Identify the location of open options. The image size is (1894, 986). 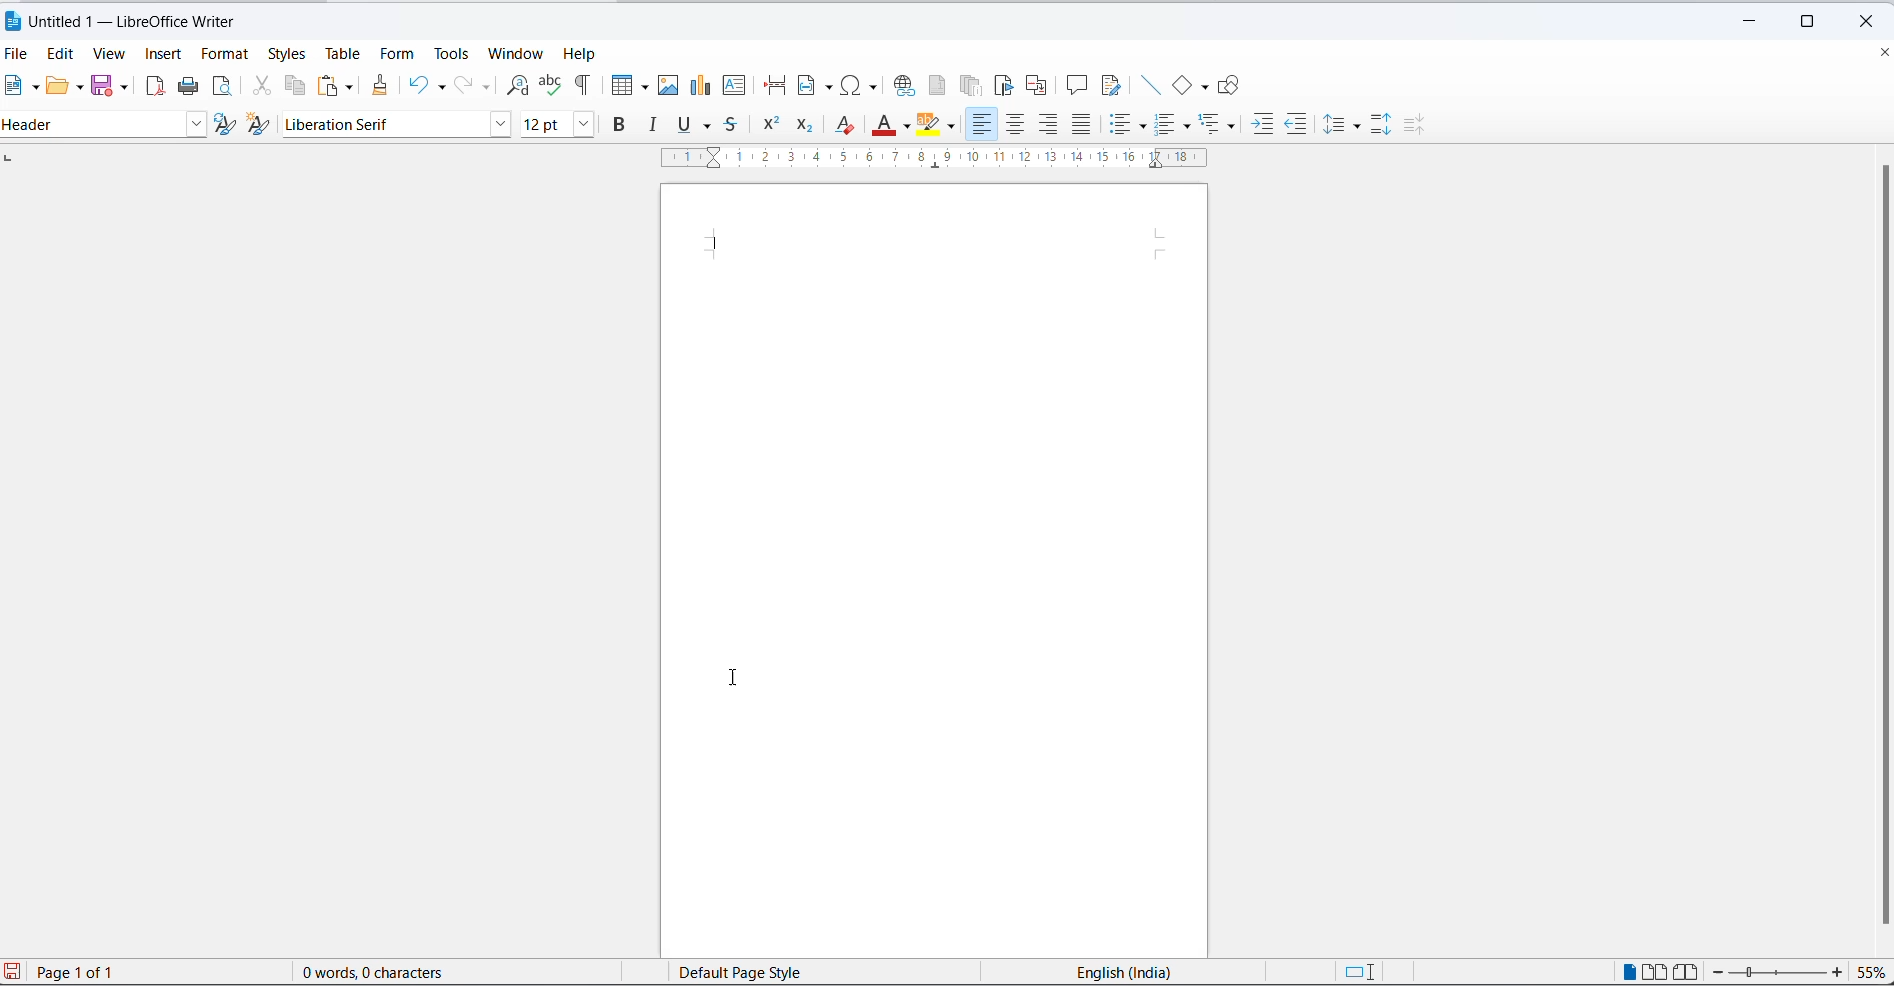
(74, 86).